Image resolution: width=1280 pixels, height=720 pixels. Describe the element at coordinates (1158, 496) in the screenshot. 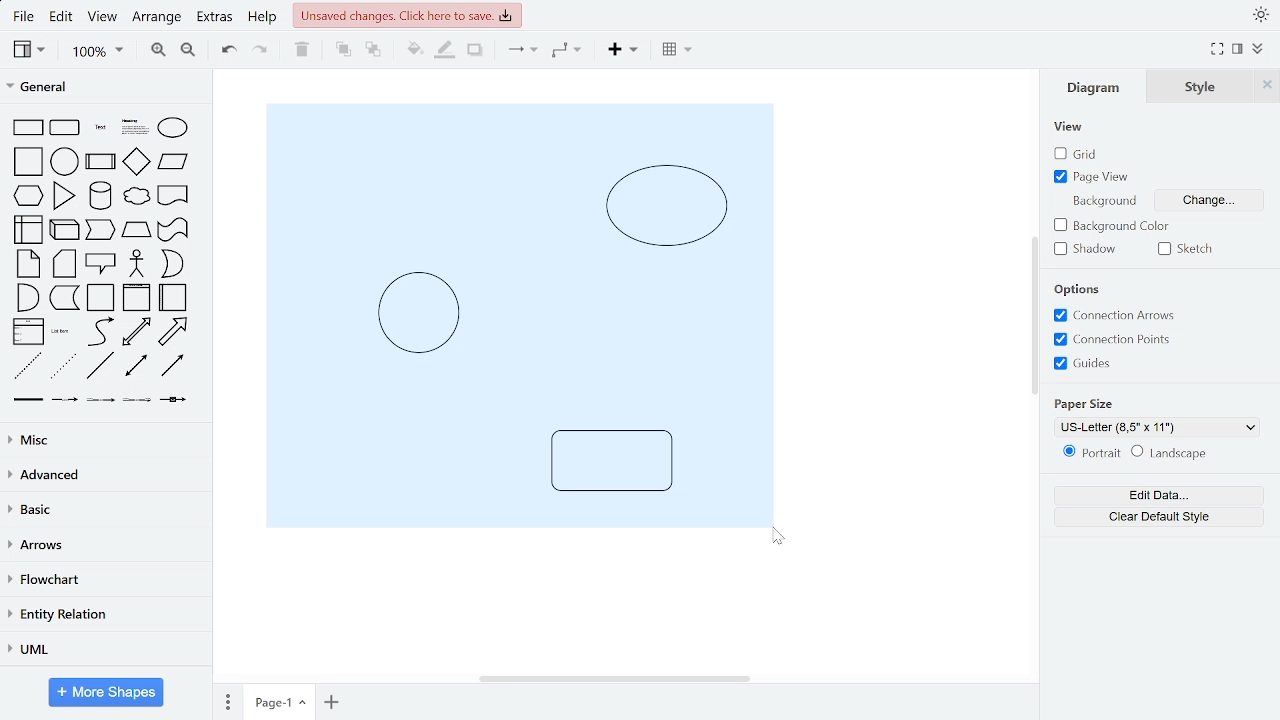

I see `edit data` at that location.